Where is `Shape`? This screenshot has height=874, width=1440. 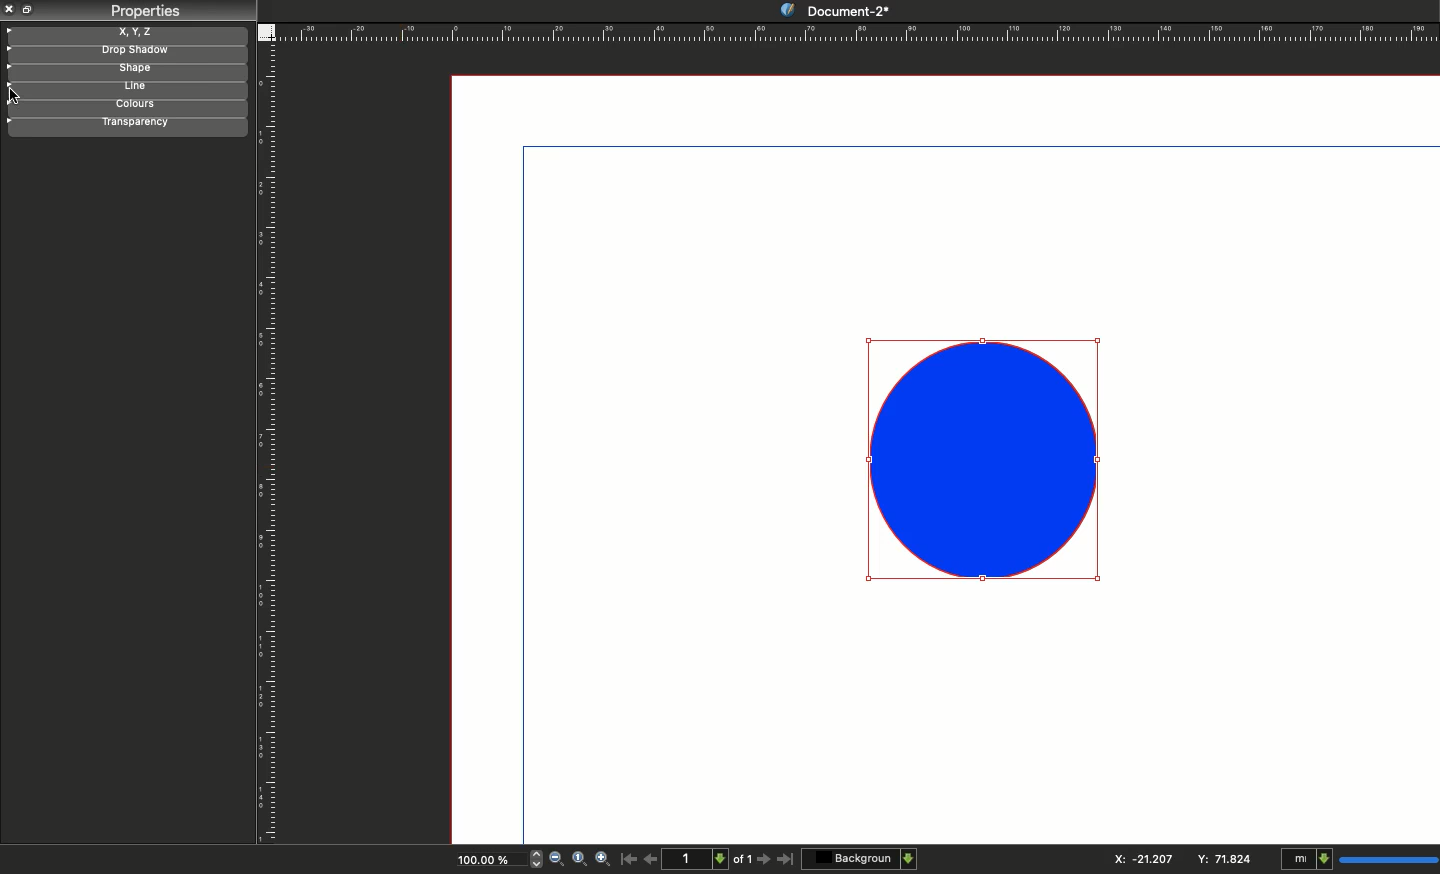
Shape is located at coordinates (125, 71).